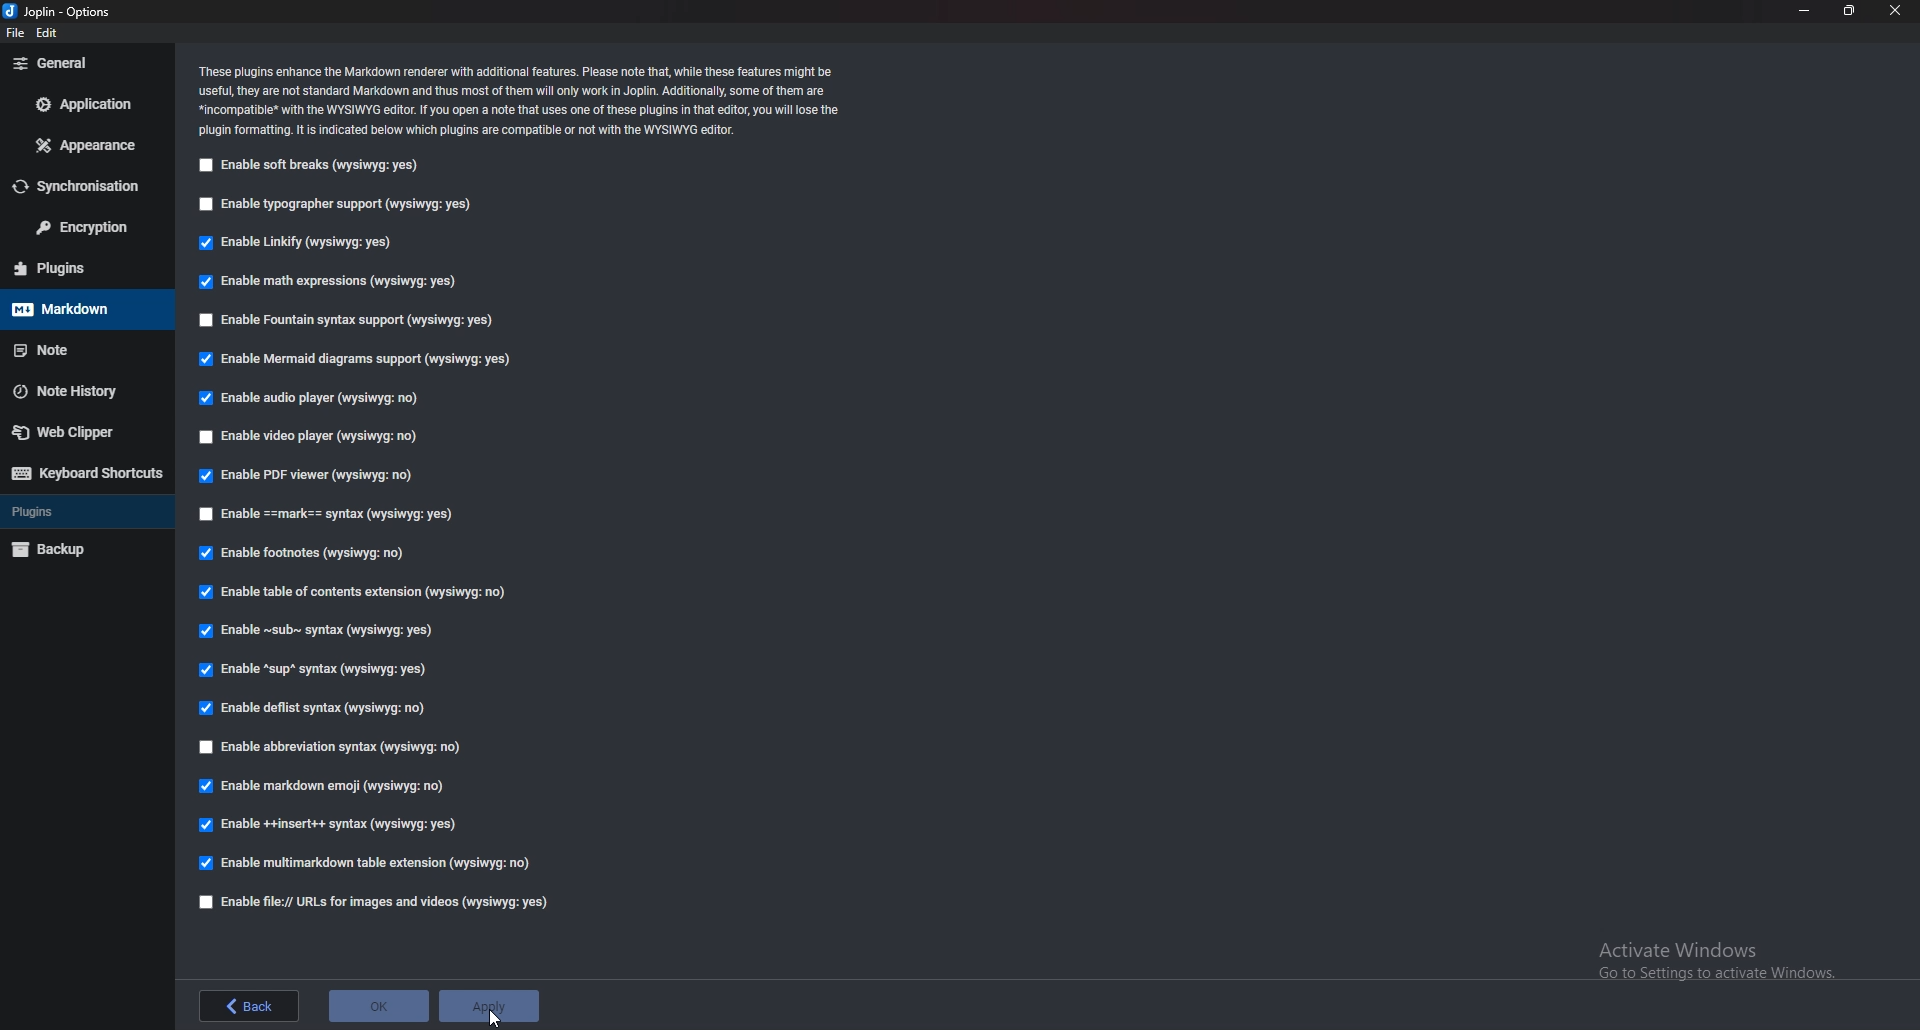  What do you see at coordinates (499, 1016) in the screenshot?
I see `cursor` at bounding box center [499, 1016].